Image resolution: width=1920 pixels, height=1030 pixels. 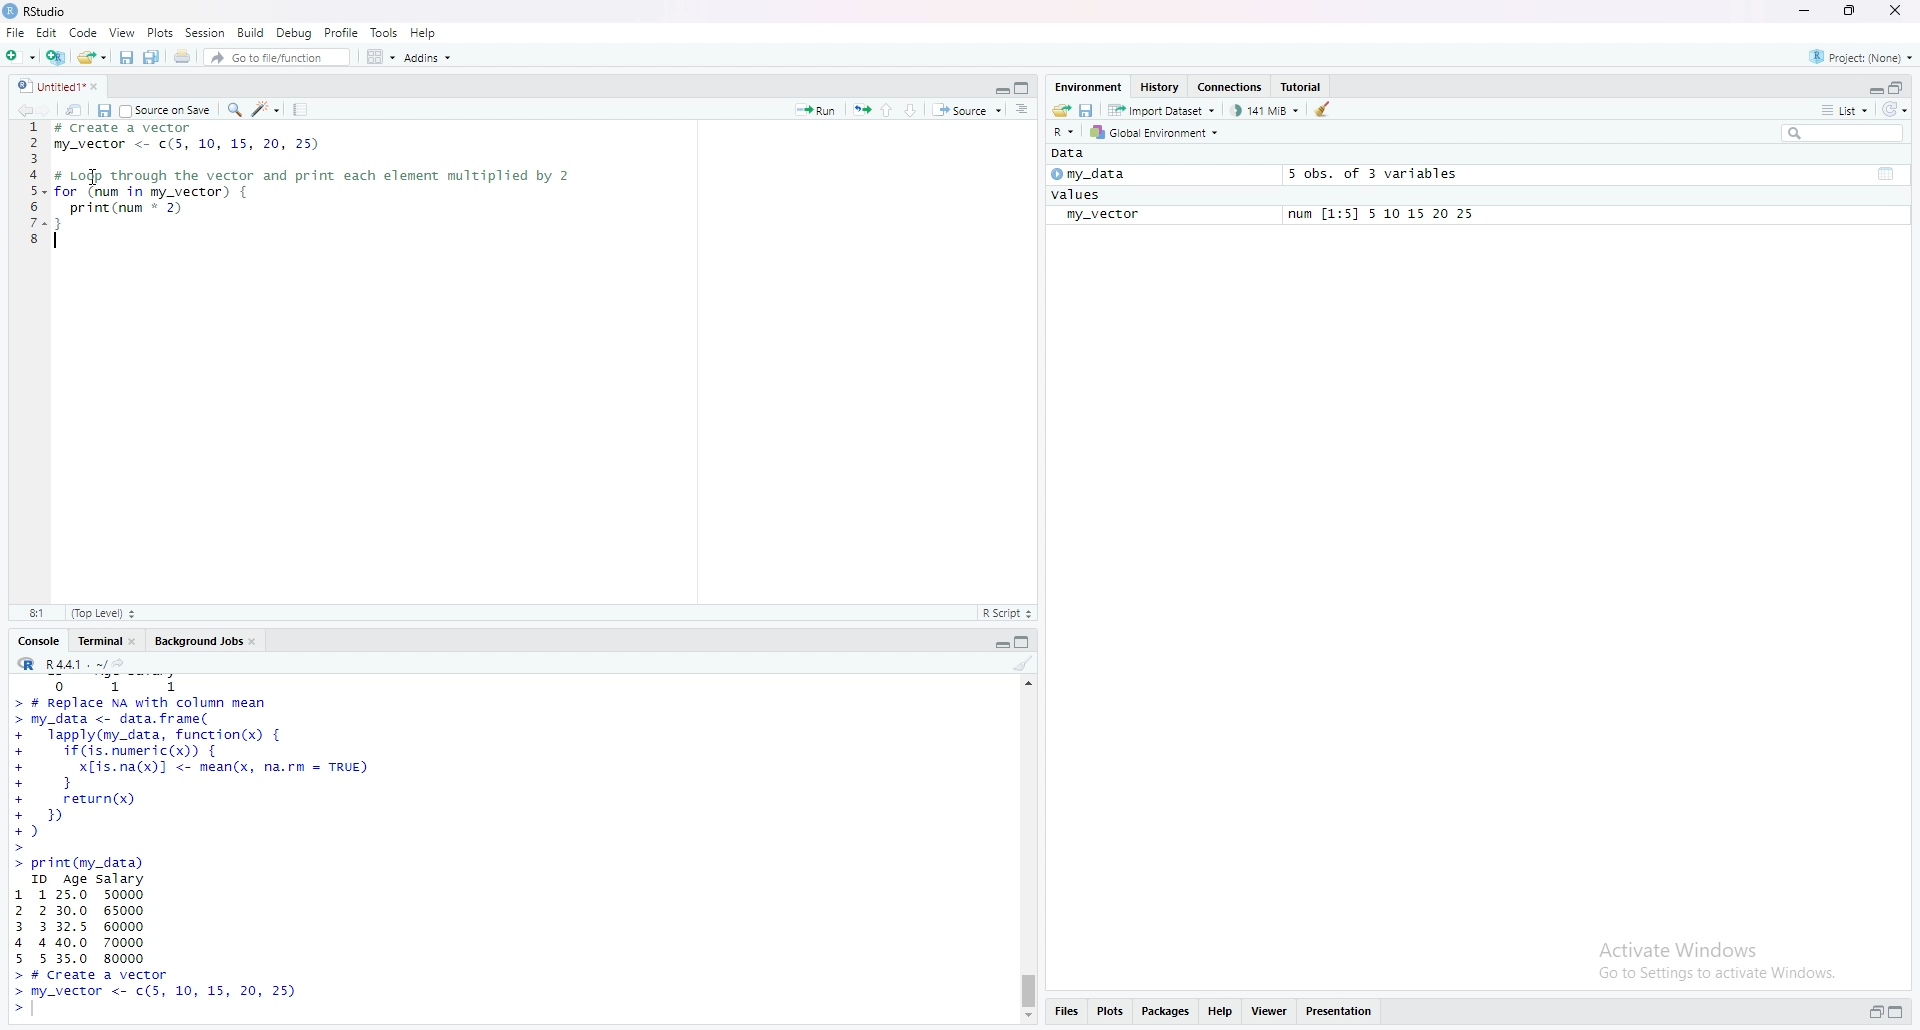 I want to click on go to previous section, so click(x=886, y=109).